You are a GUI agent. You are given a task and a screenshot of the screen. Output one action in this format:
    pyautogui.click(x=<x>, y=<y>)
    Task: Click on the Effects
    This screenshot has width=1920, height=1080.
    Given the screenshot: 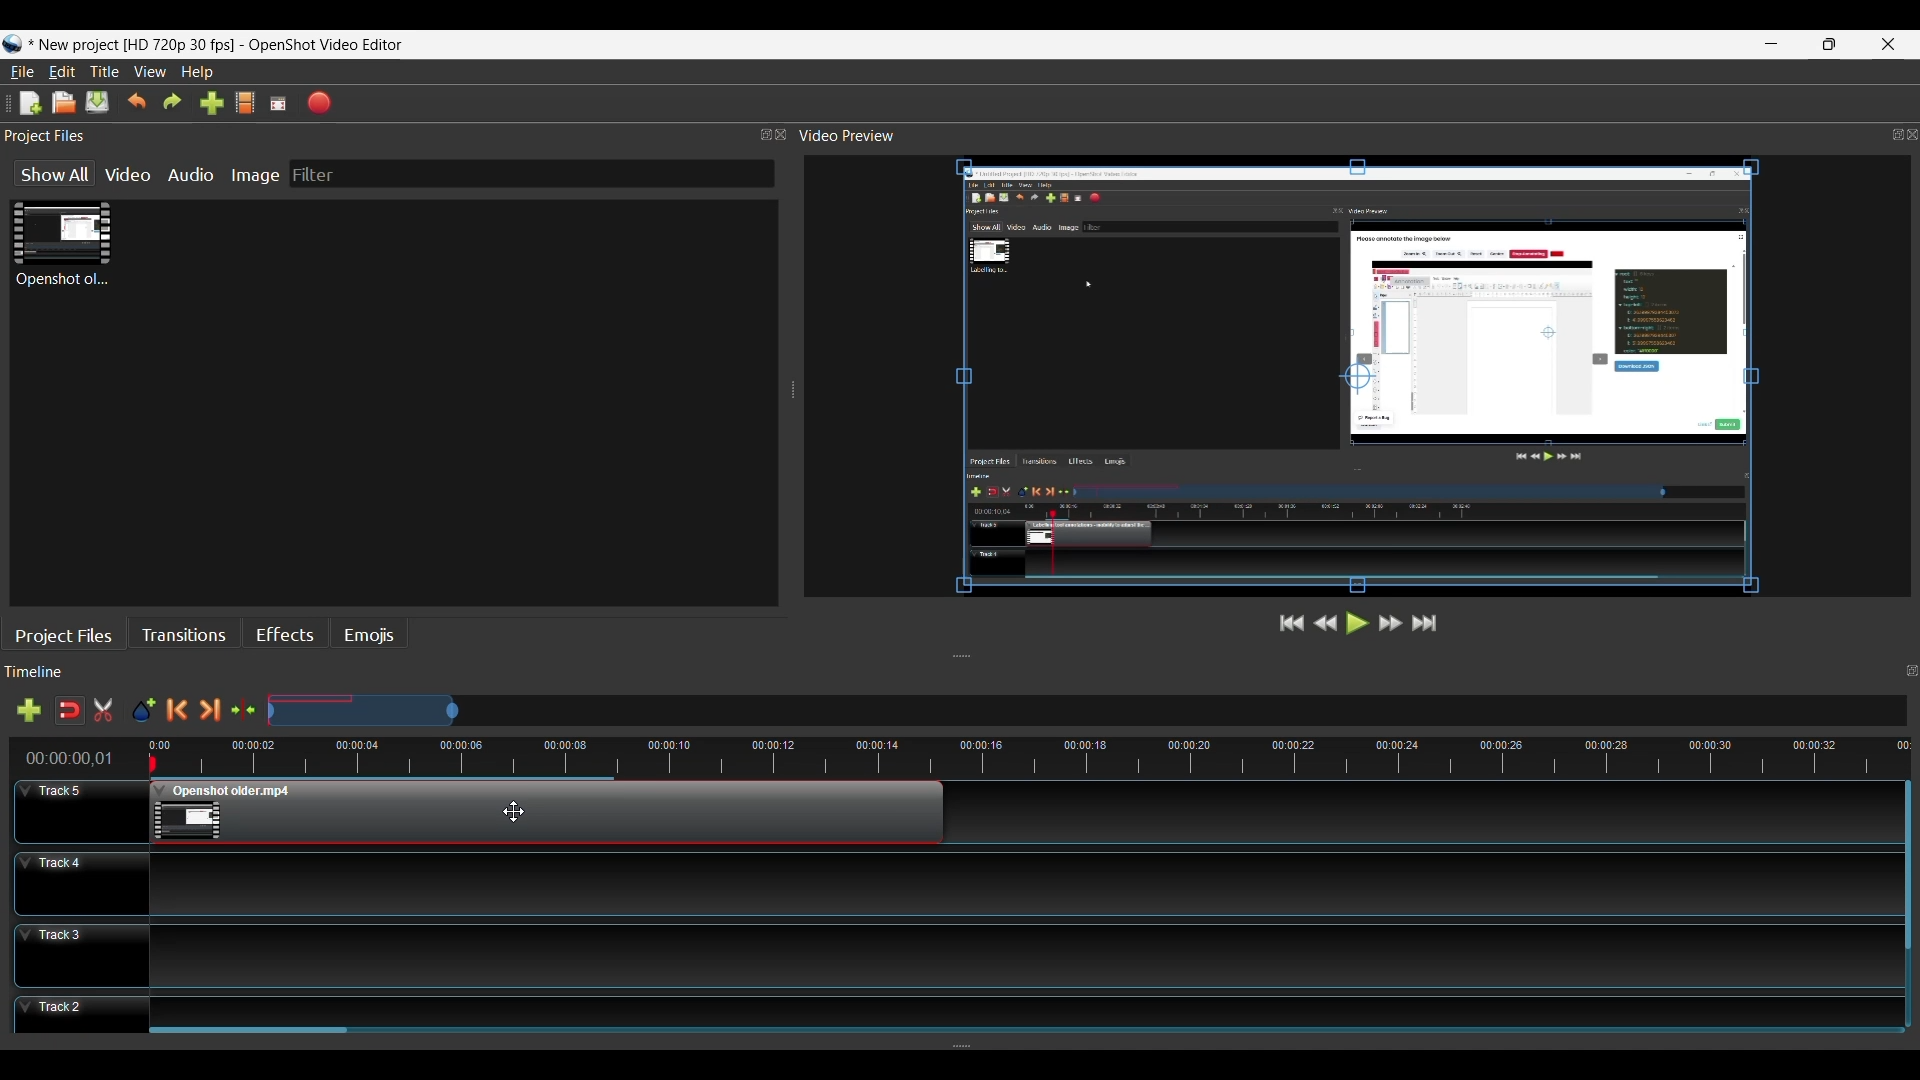 What is the action you would take?
    pyautogui.click(x=285, y=636)
    